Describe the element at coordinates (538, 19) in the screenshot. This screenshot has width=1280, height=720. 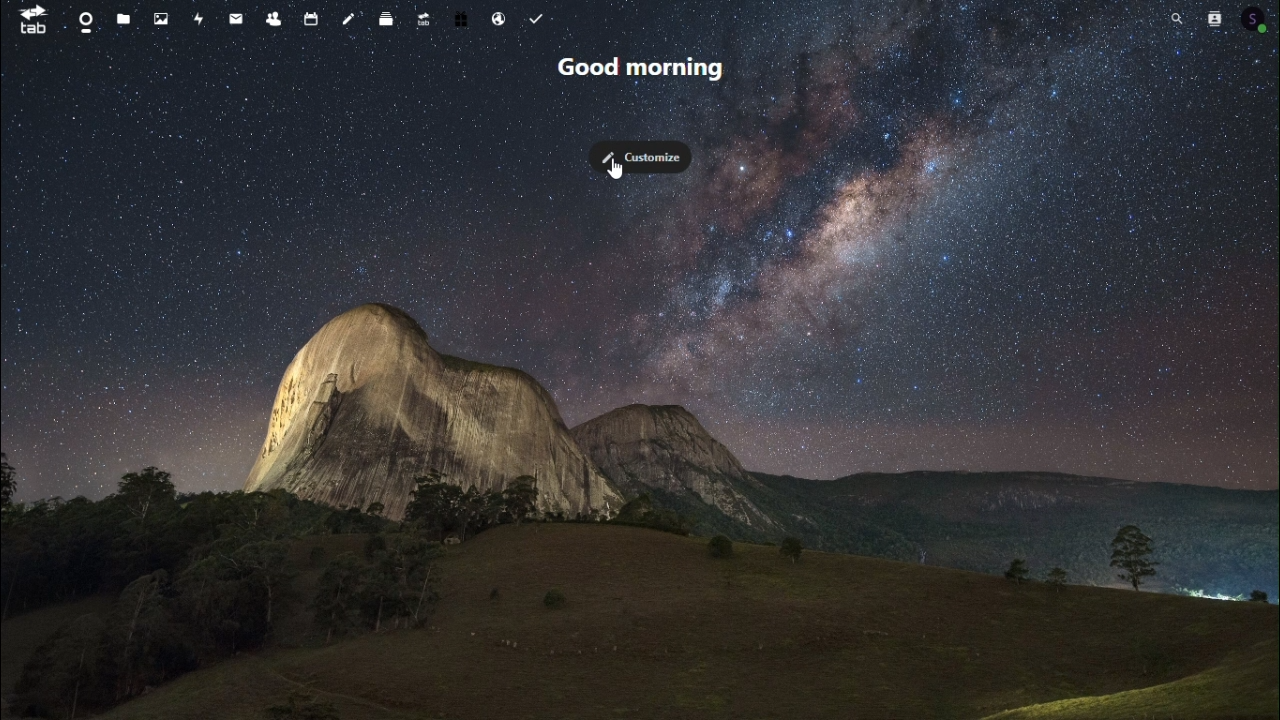
I see `Task ` at that location.